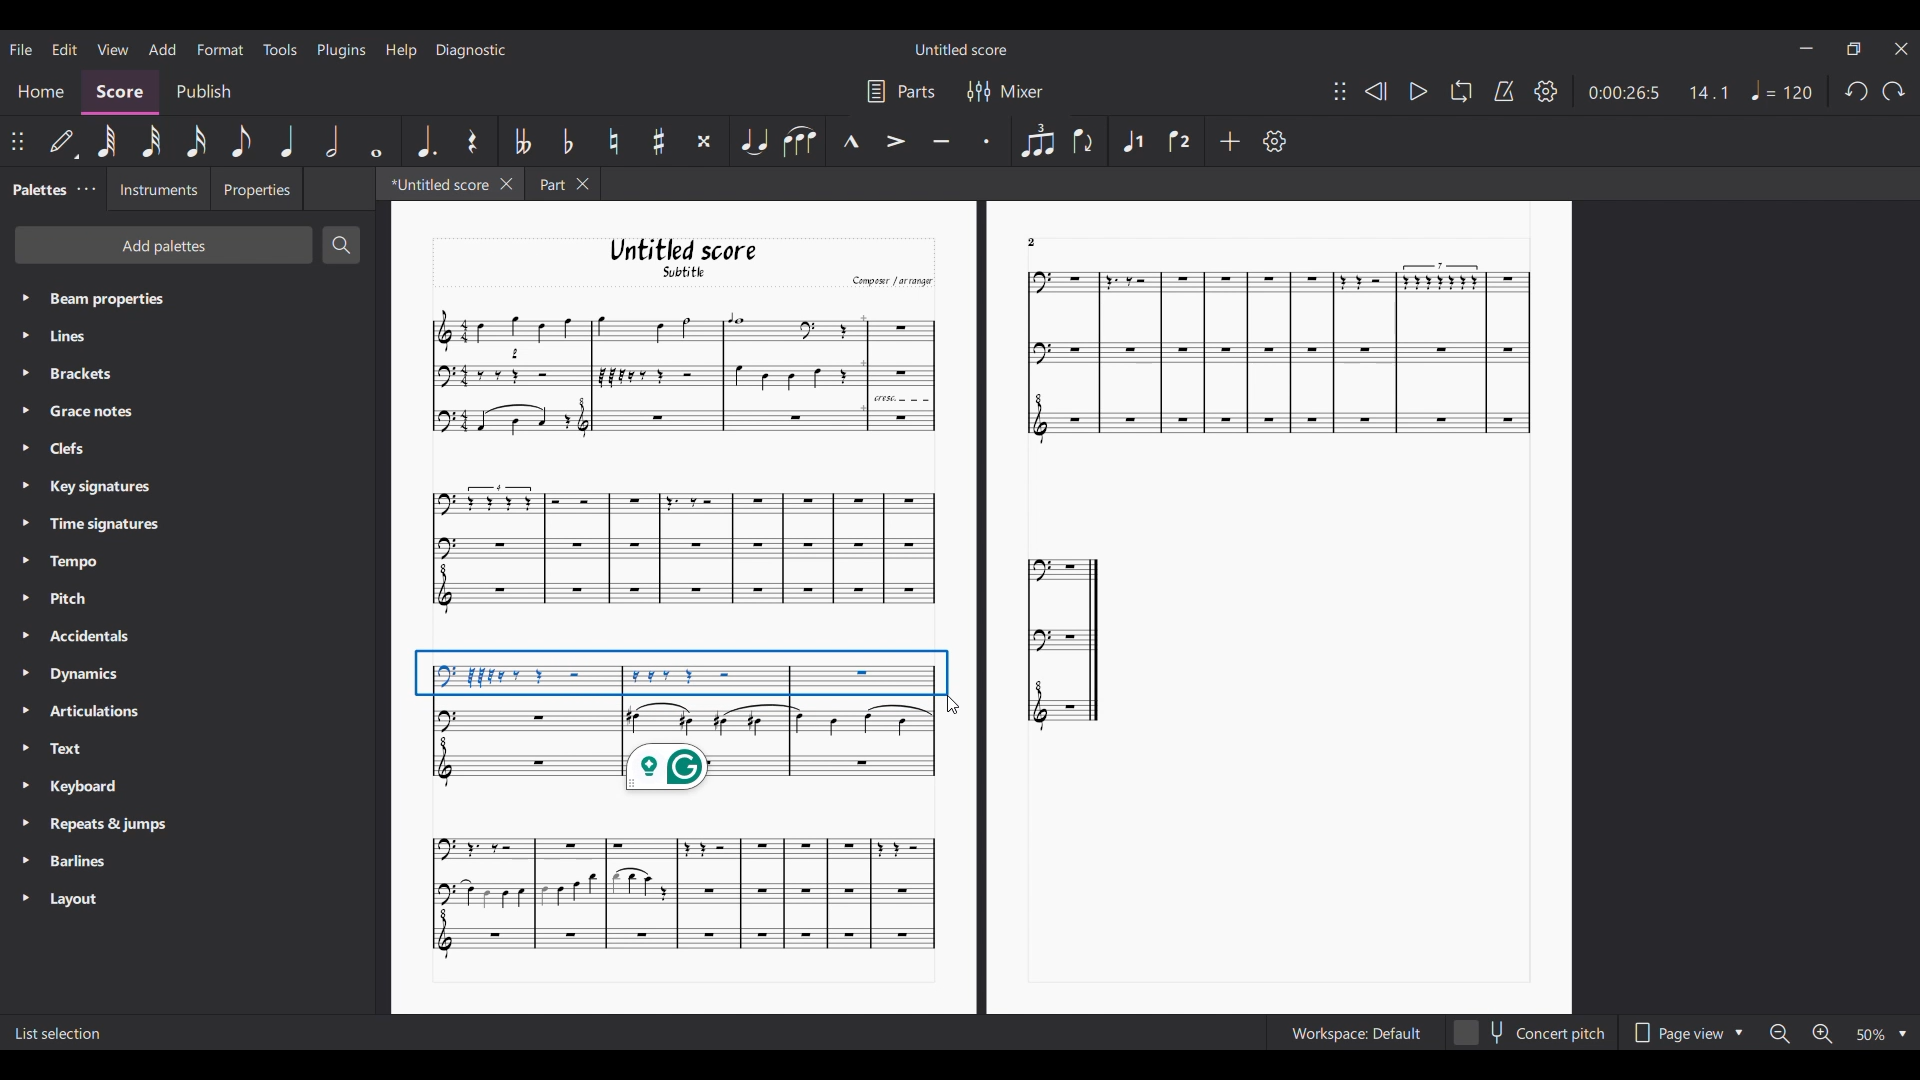 The width and height of the screenshot is (1920, 1080). What do you see at coordinates (107, 141) in the screenshot?
I see `64th note` at bounding box center [107, 141].